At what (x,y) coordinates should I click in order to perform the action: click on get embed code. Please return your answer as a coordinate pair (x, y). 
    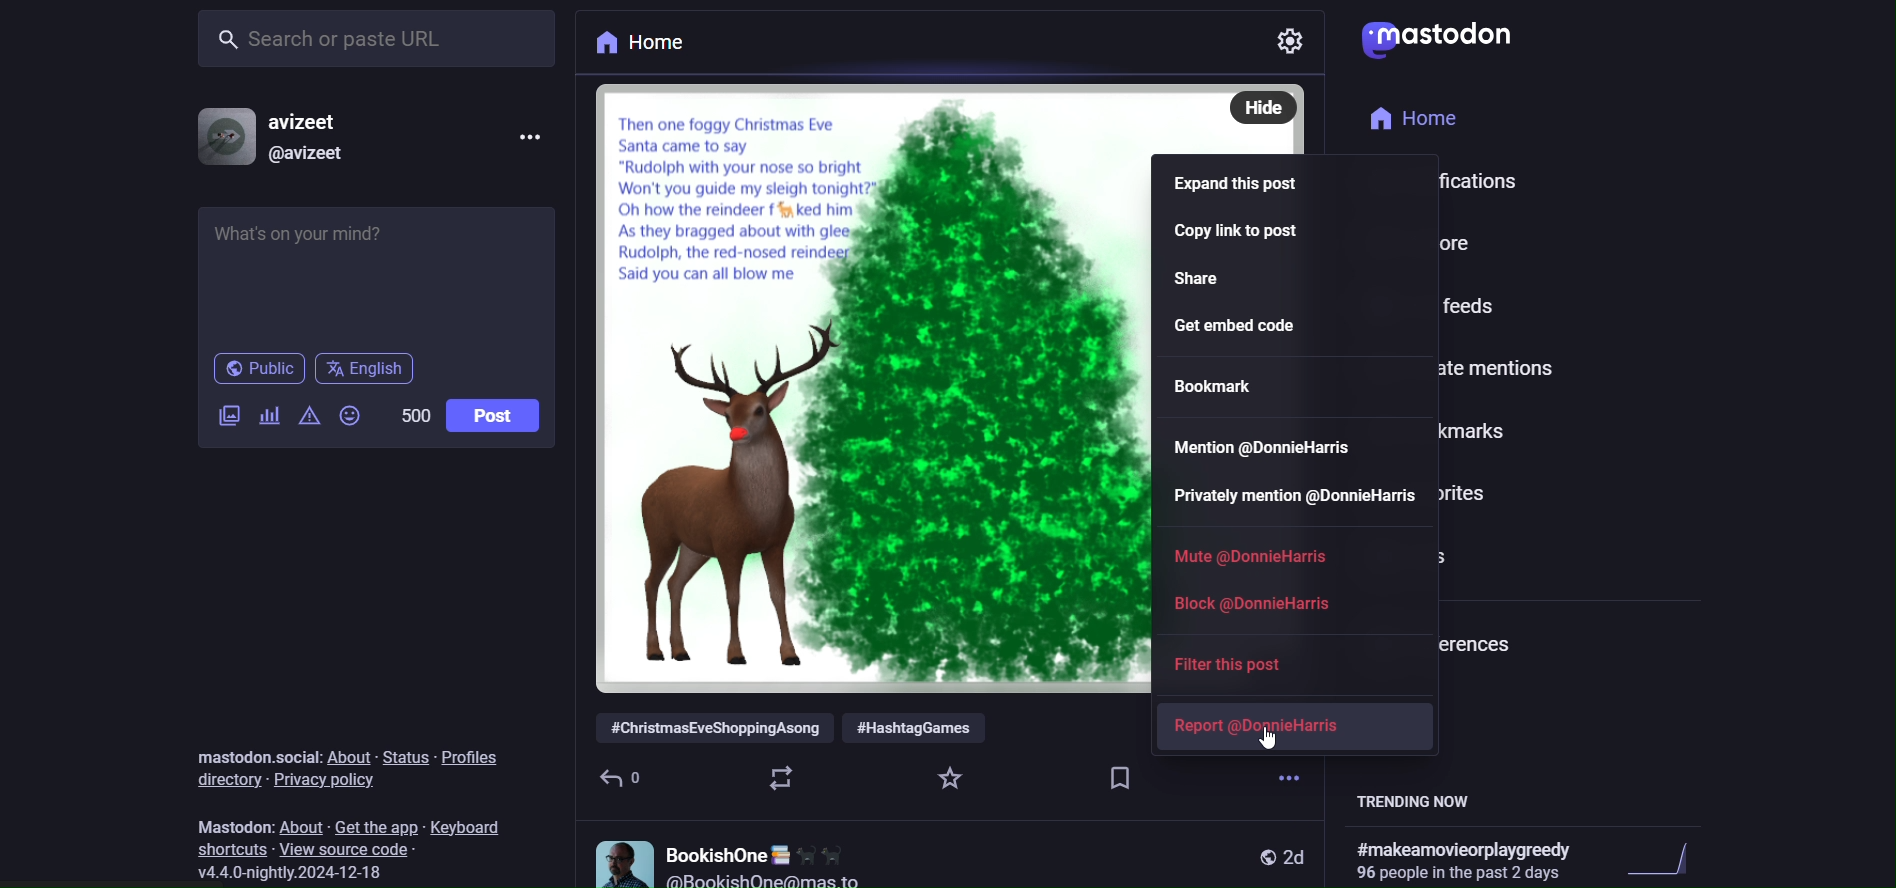
    Looking at the image, I should click on (1269, 325).